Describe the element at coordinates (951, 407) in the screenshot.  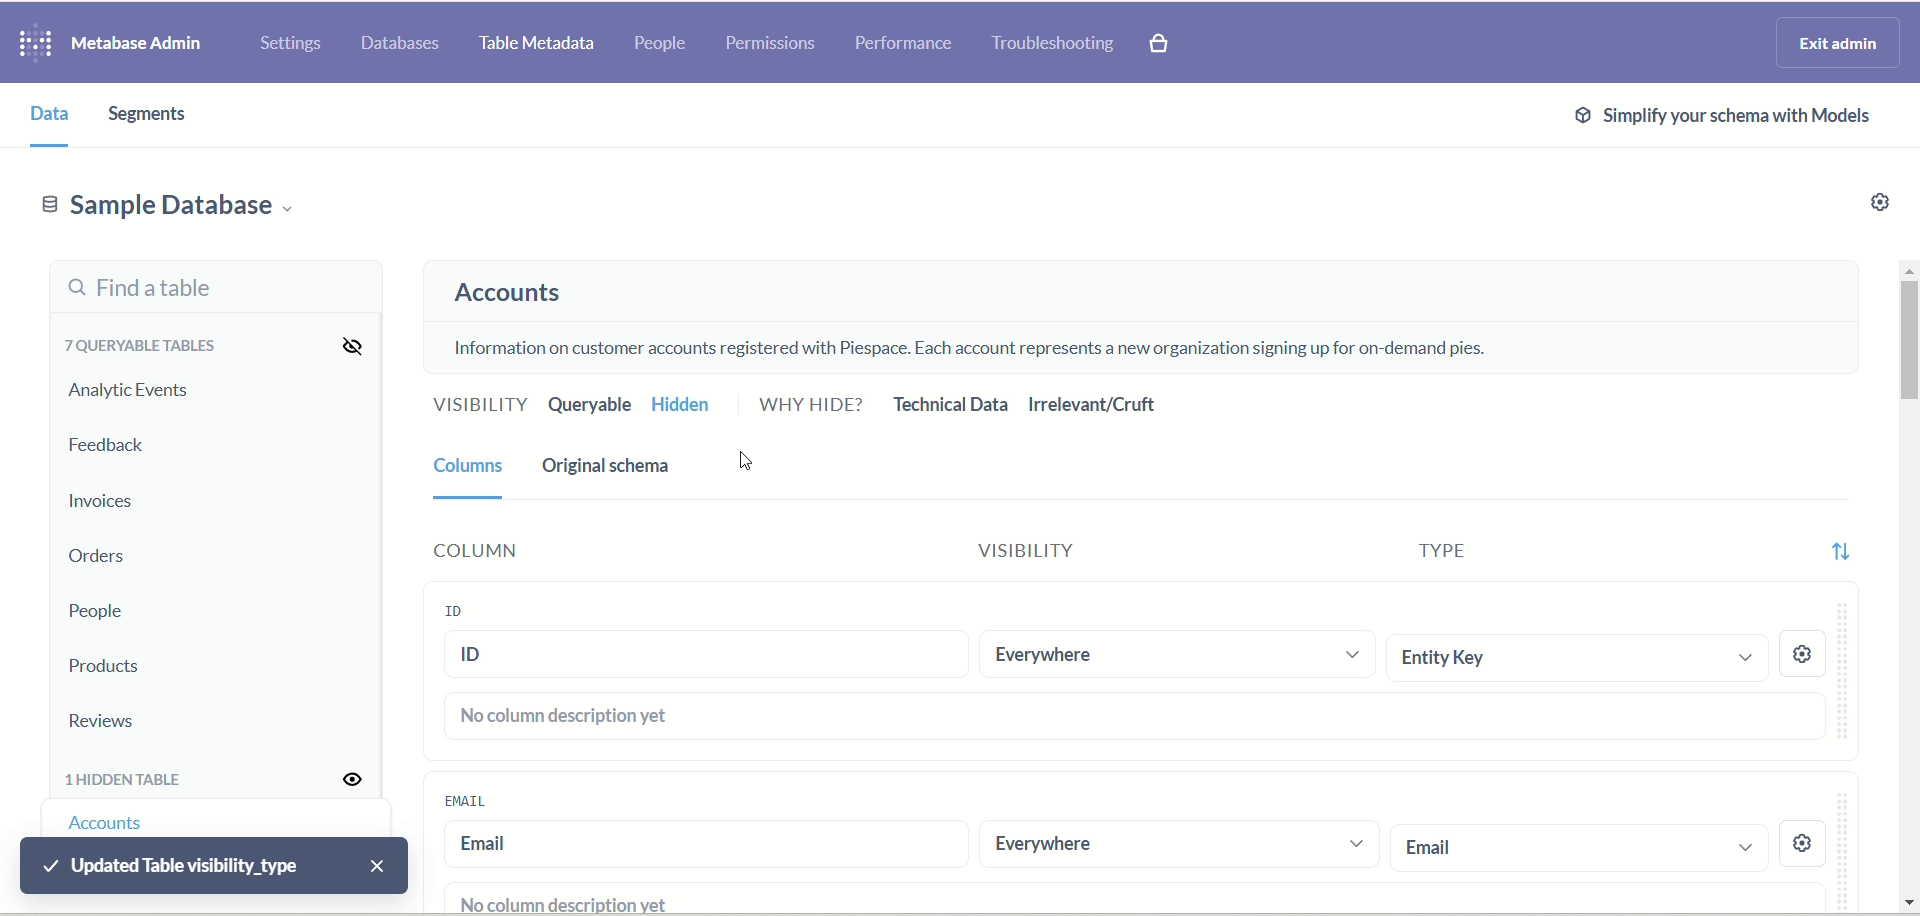
I see `technical data` at that location.